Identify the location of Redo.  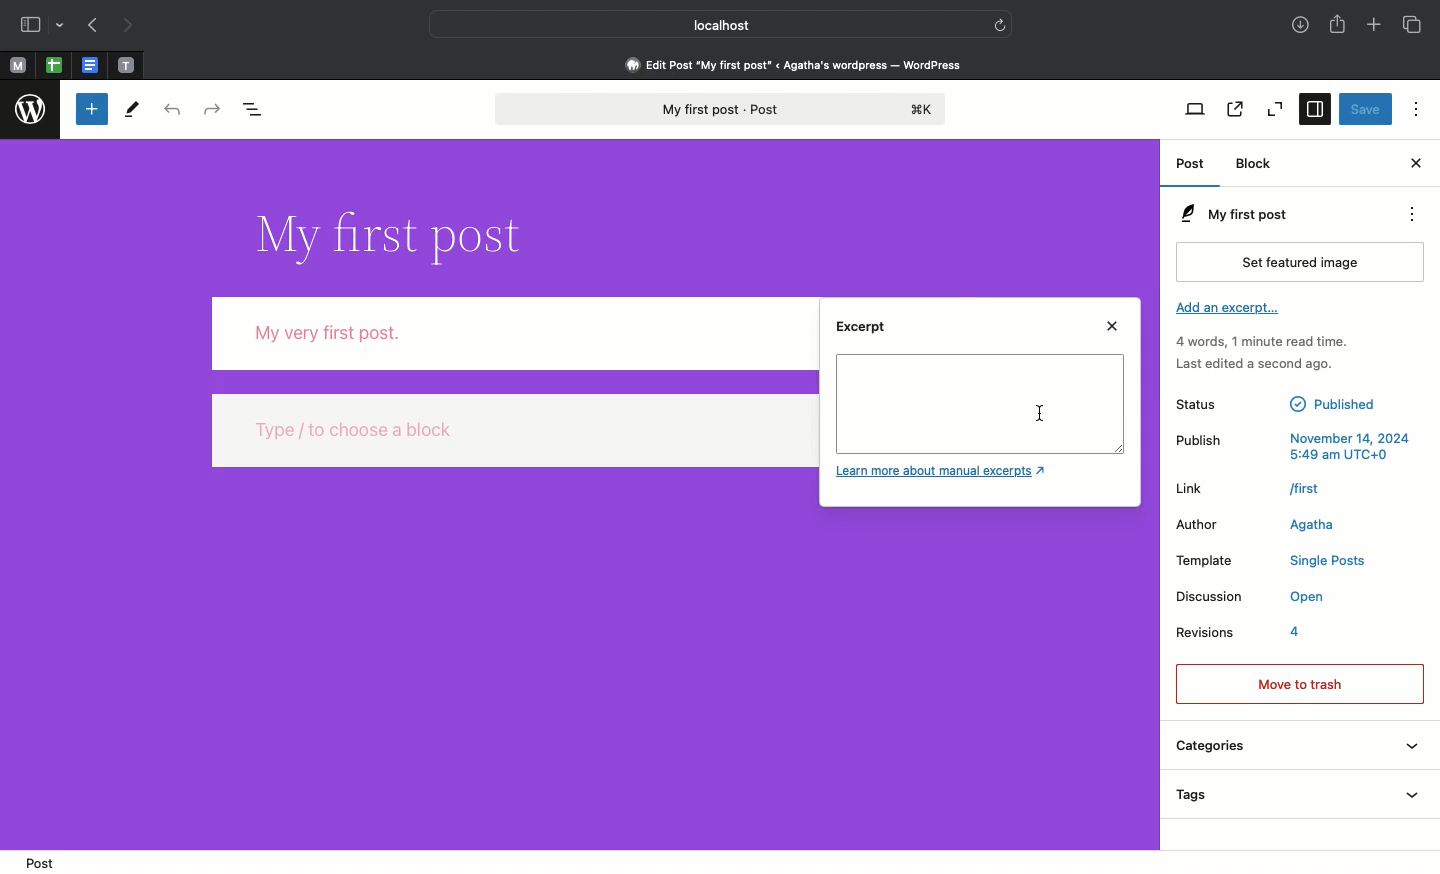
(212, 109).